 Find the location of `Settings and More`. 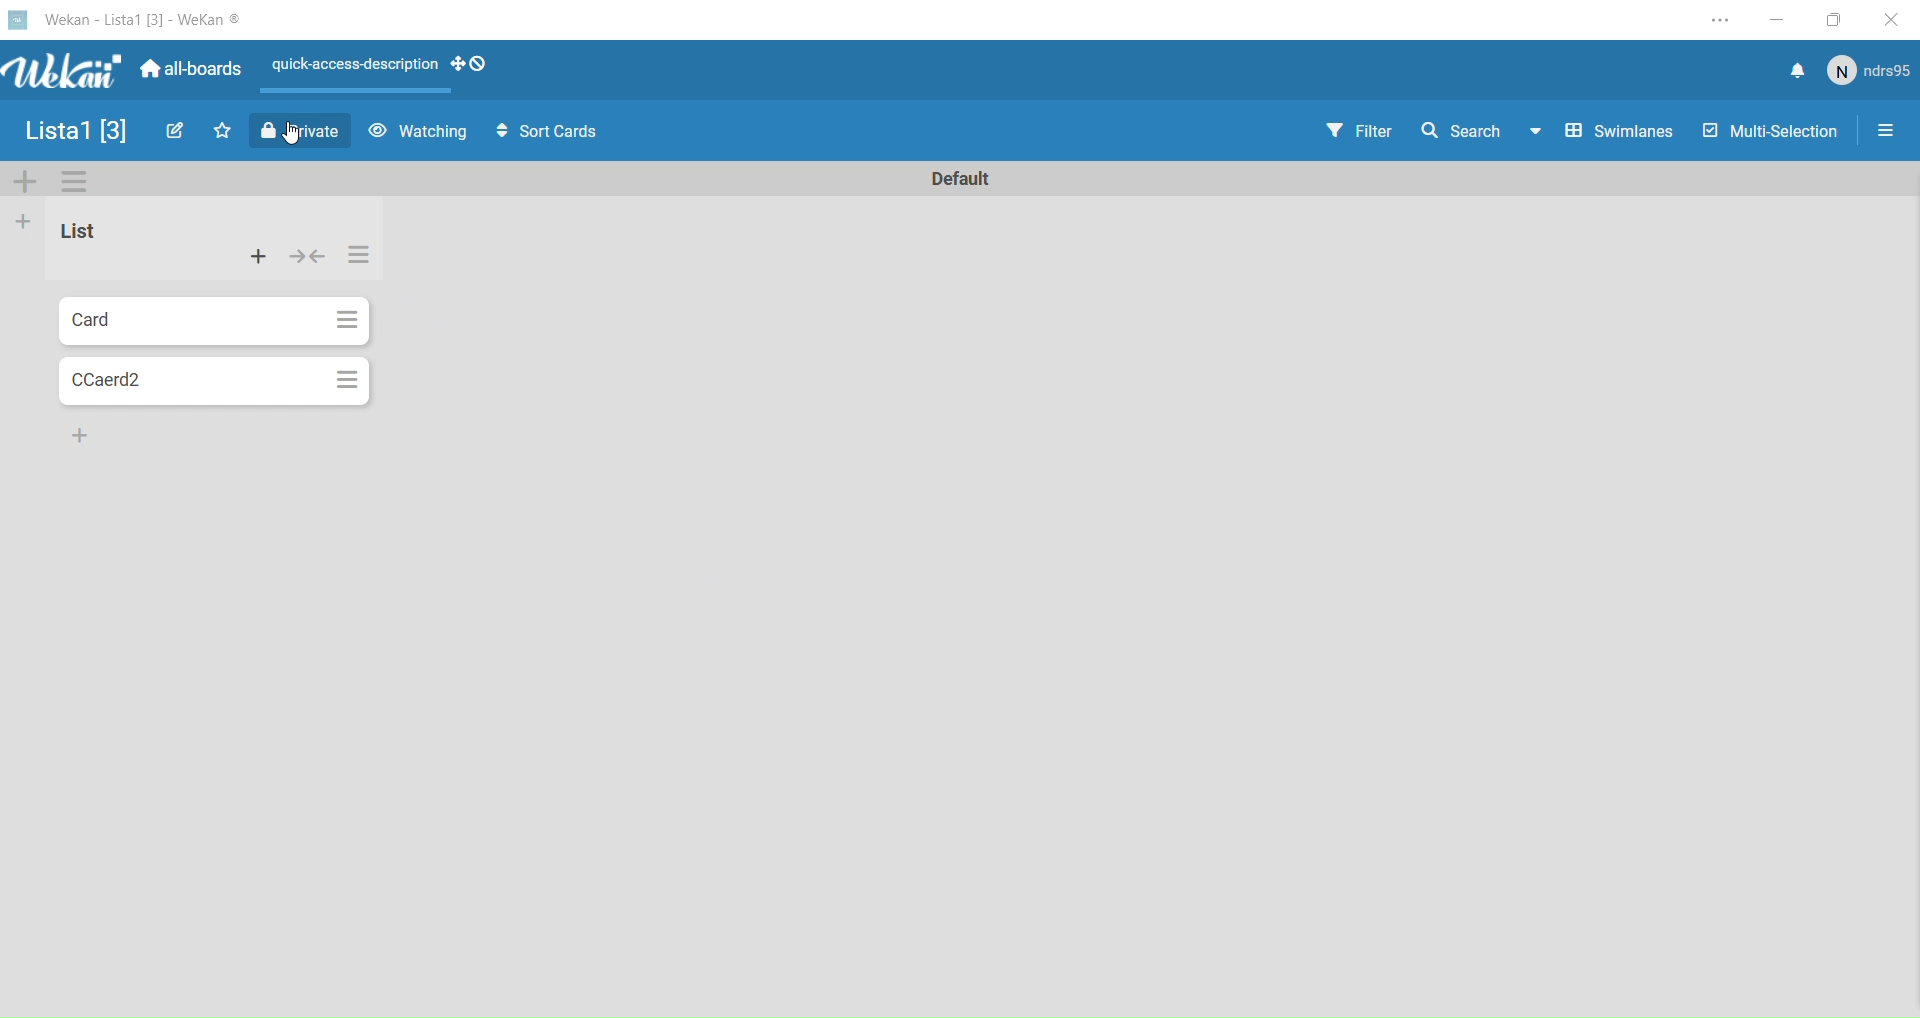

Settings and More is located at coordinates (1717, 16).